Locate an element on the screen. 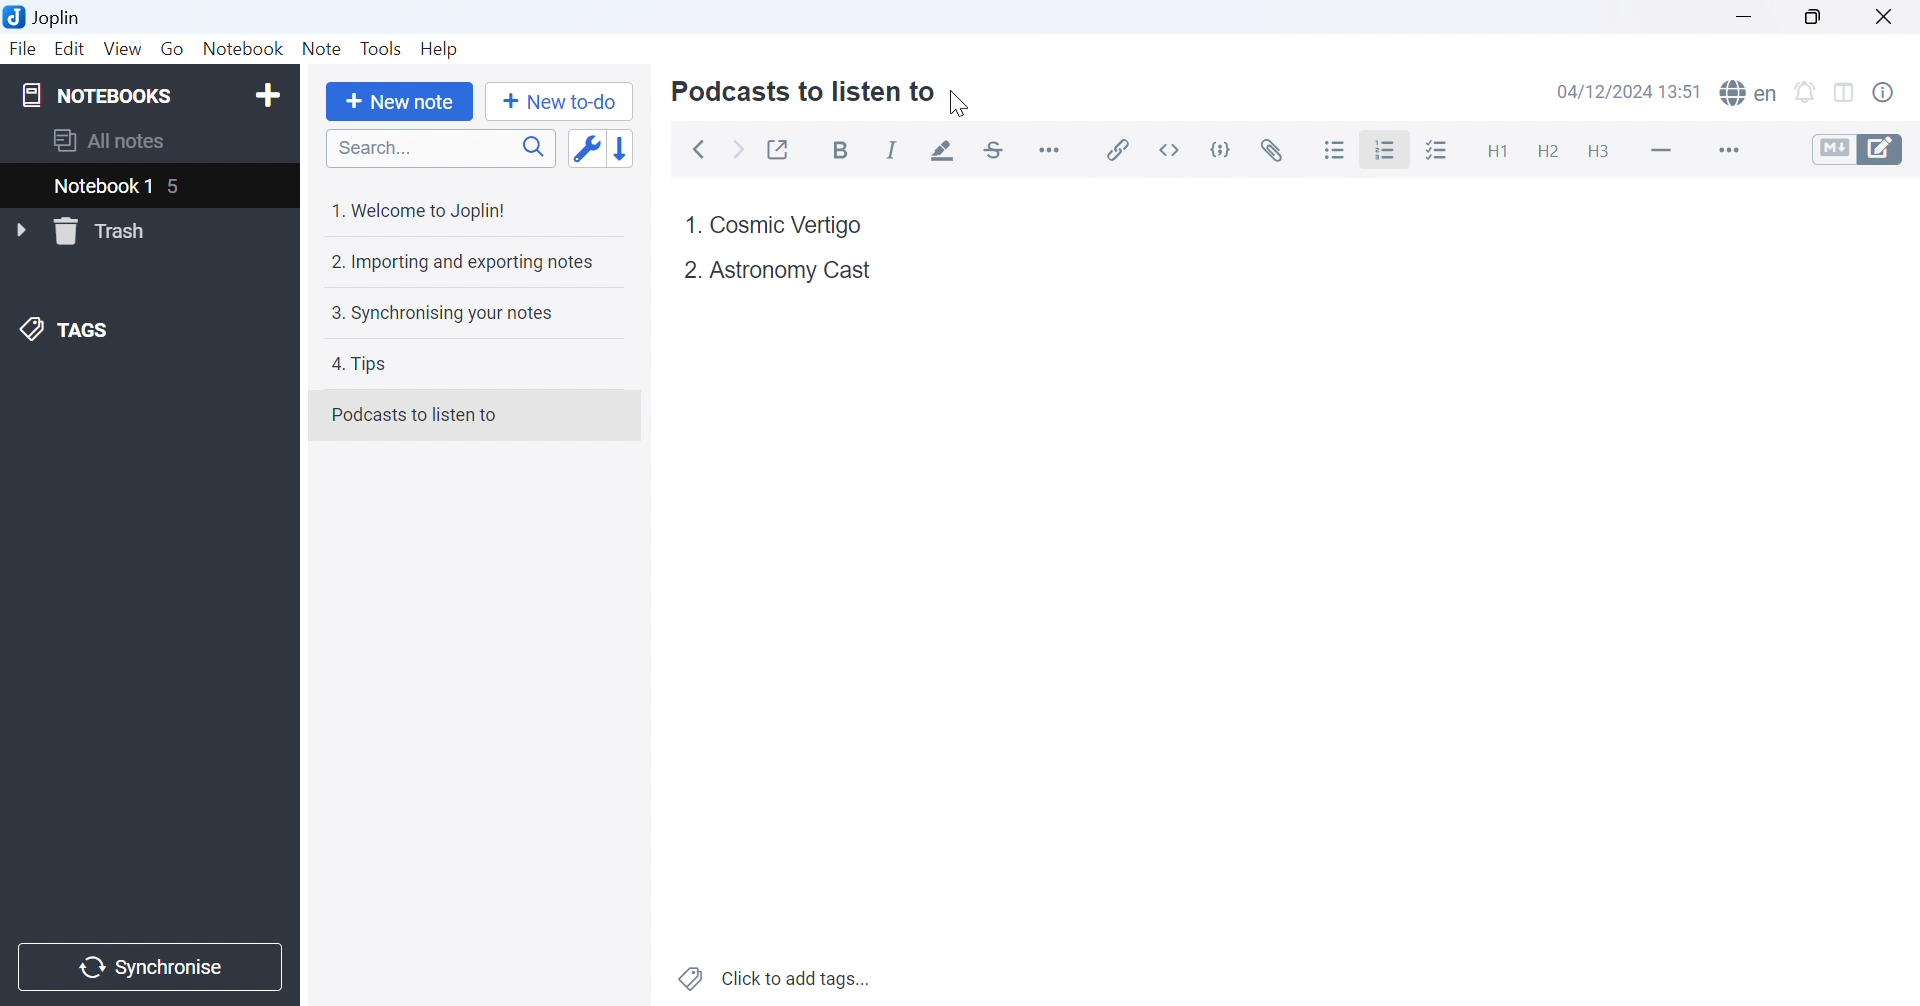 This screenshot has width=1920, height=1006. spell checker is located at coordinates (1754, 94).